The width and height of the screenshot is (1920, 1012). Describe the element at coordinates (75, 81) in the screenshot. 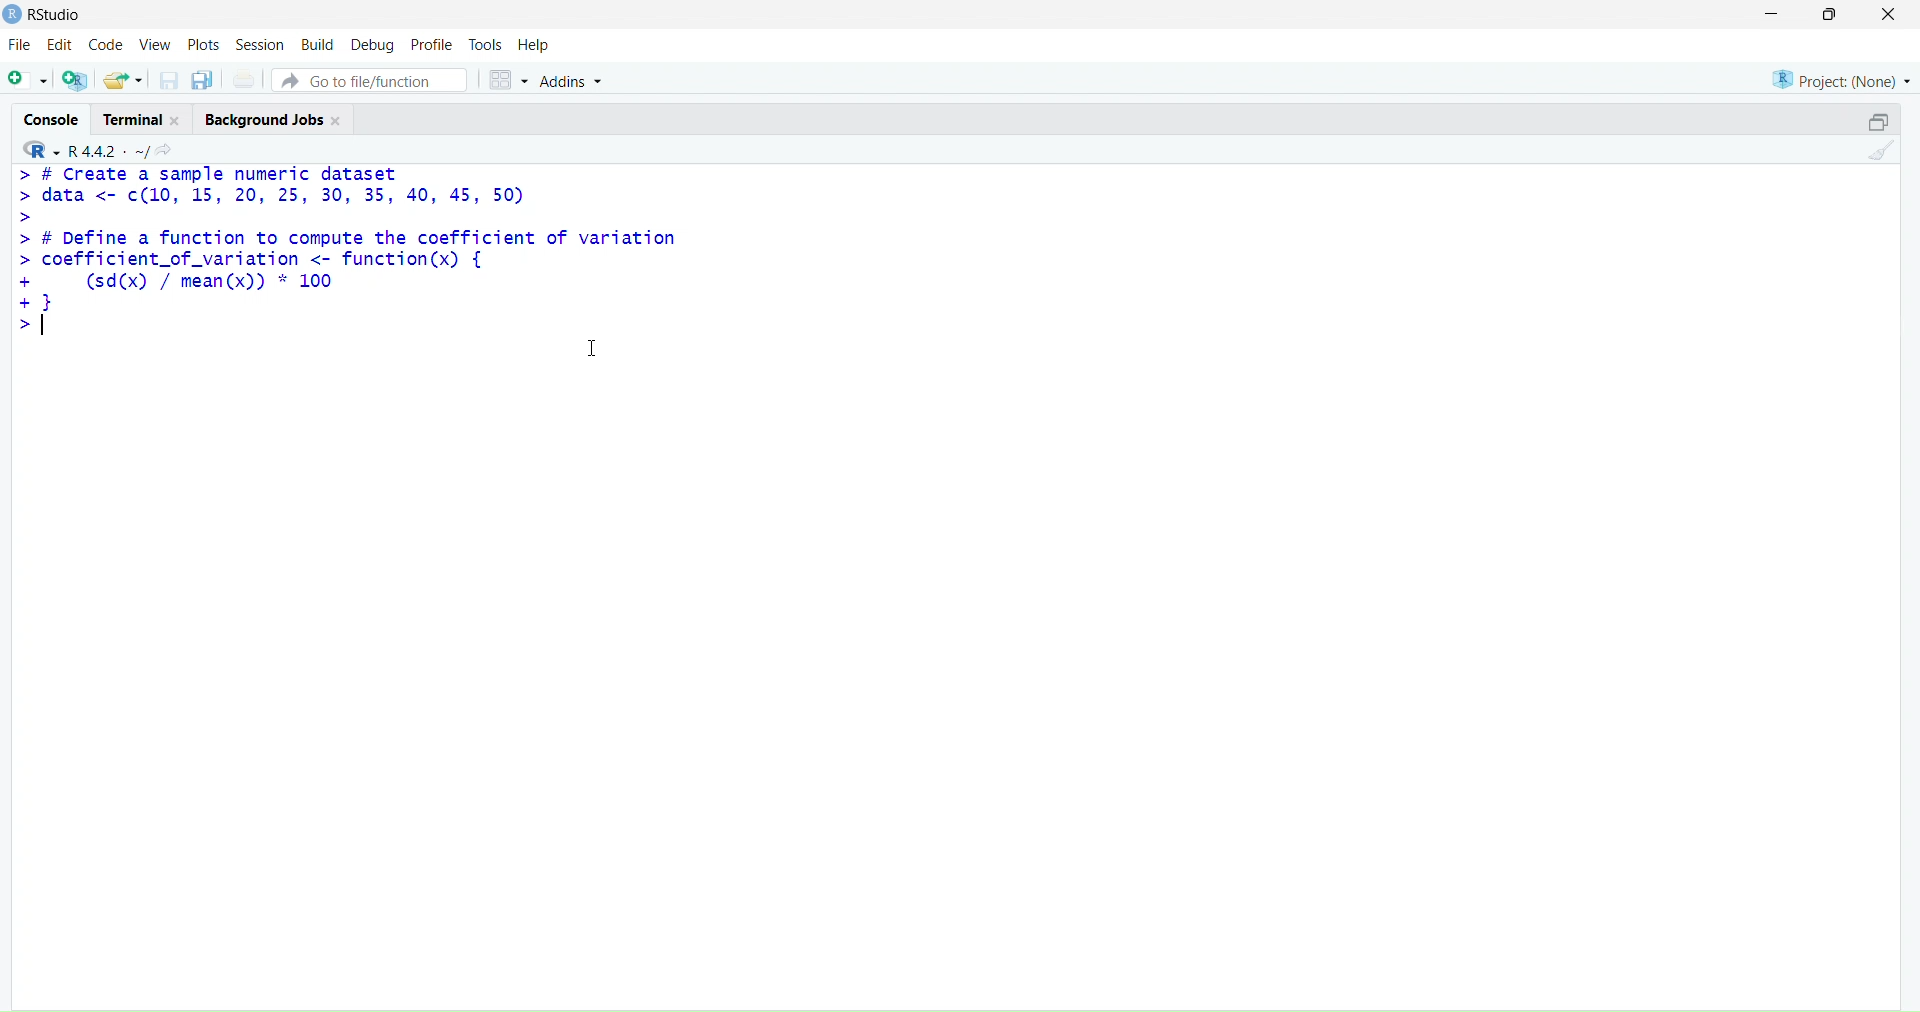

I see `add R file` at that location.